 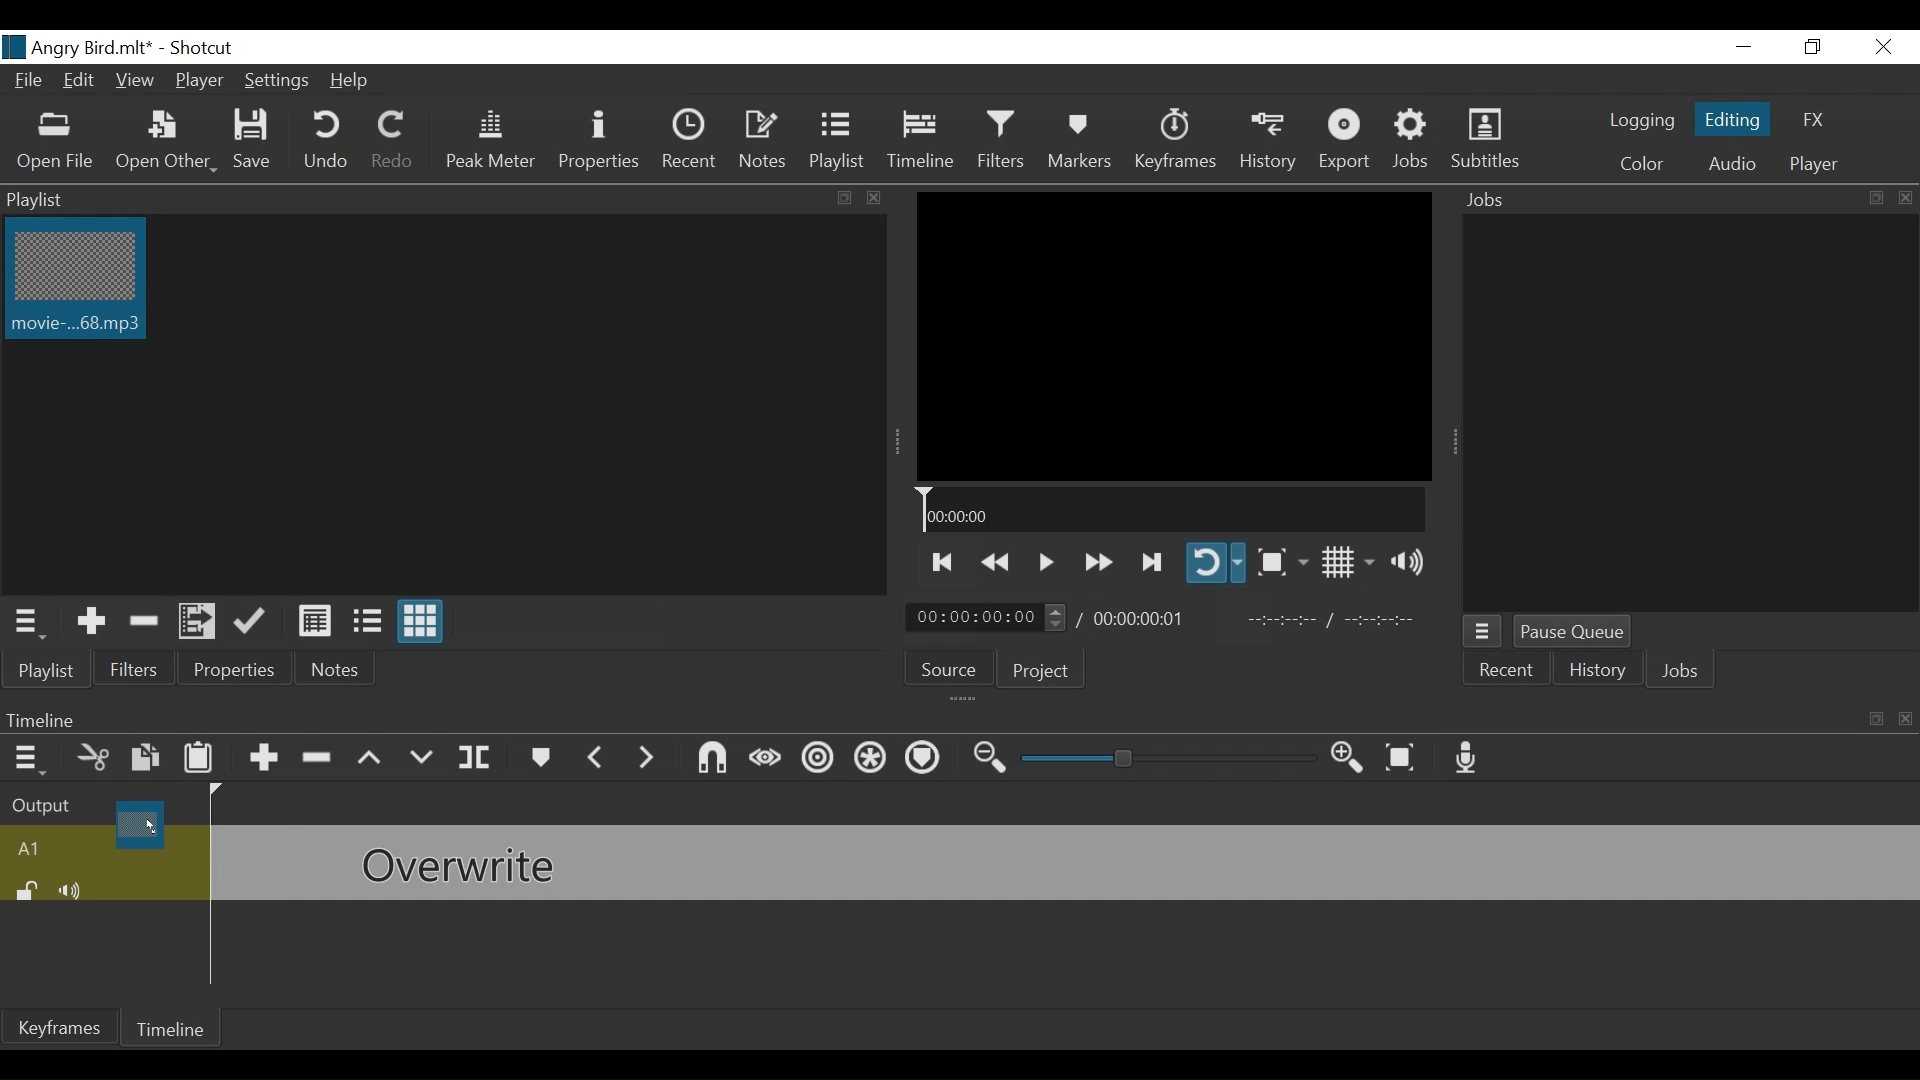 What do you see at coordinates (870, 197) in the screenshot?
I see `close` at bounding box center [870, 197].